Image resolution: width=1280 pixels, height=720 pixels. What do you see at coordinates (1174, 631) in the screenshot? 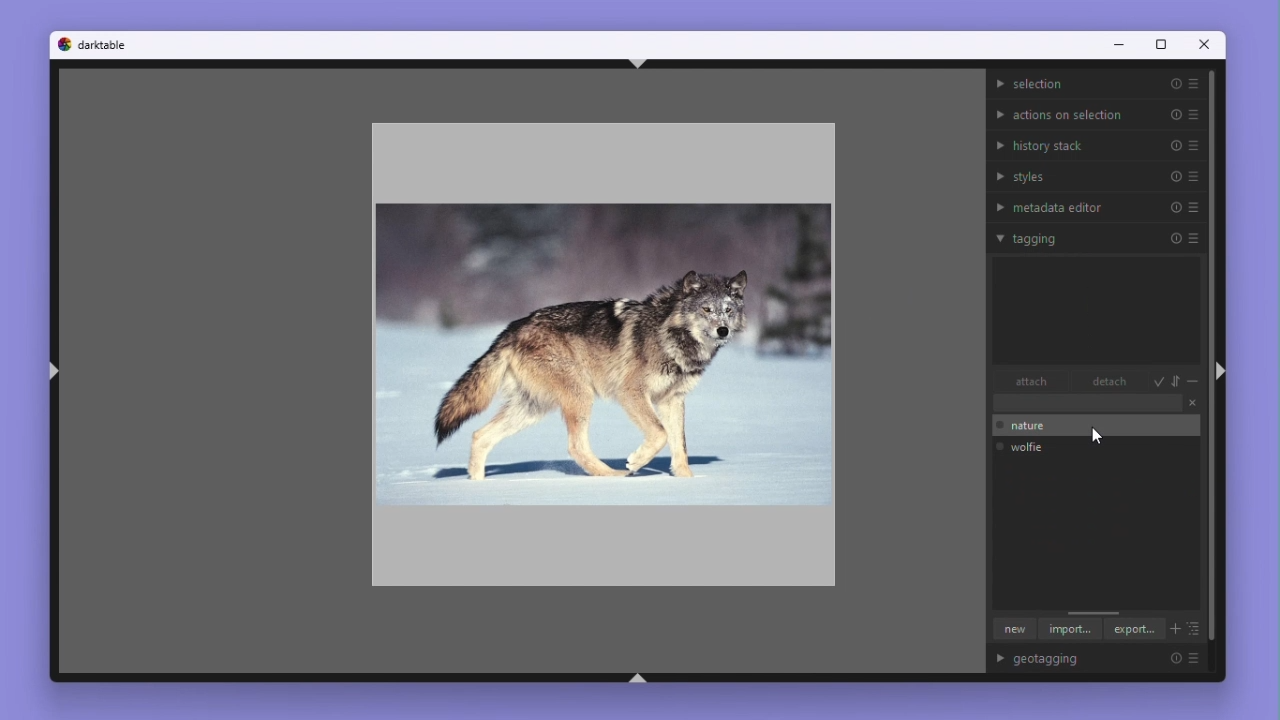
I see `add` at bounding box center [1174, 631].